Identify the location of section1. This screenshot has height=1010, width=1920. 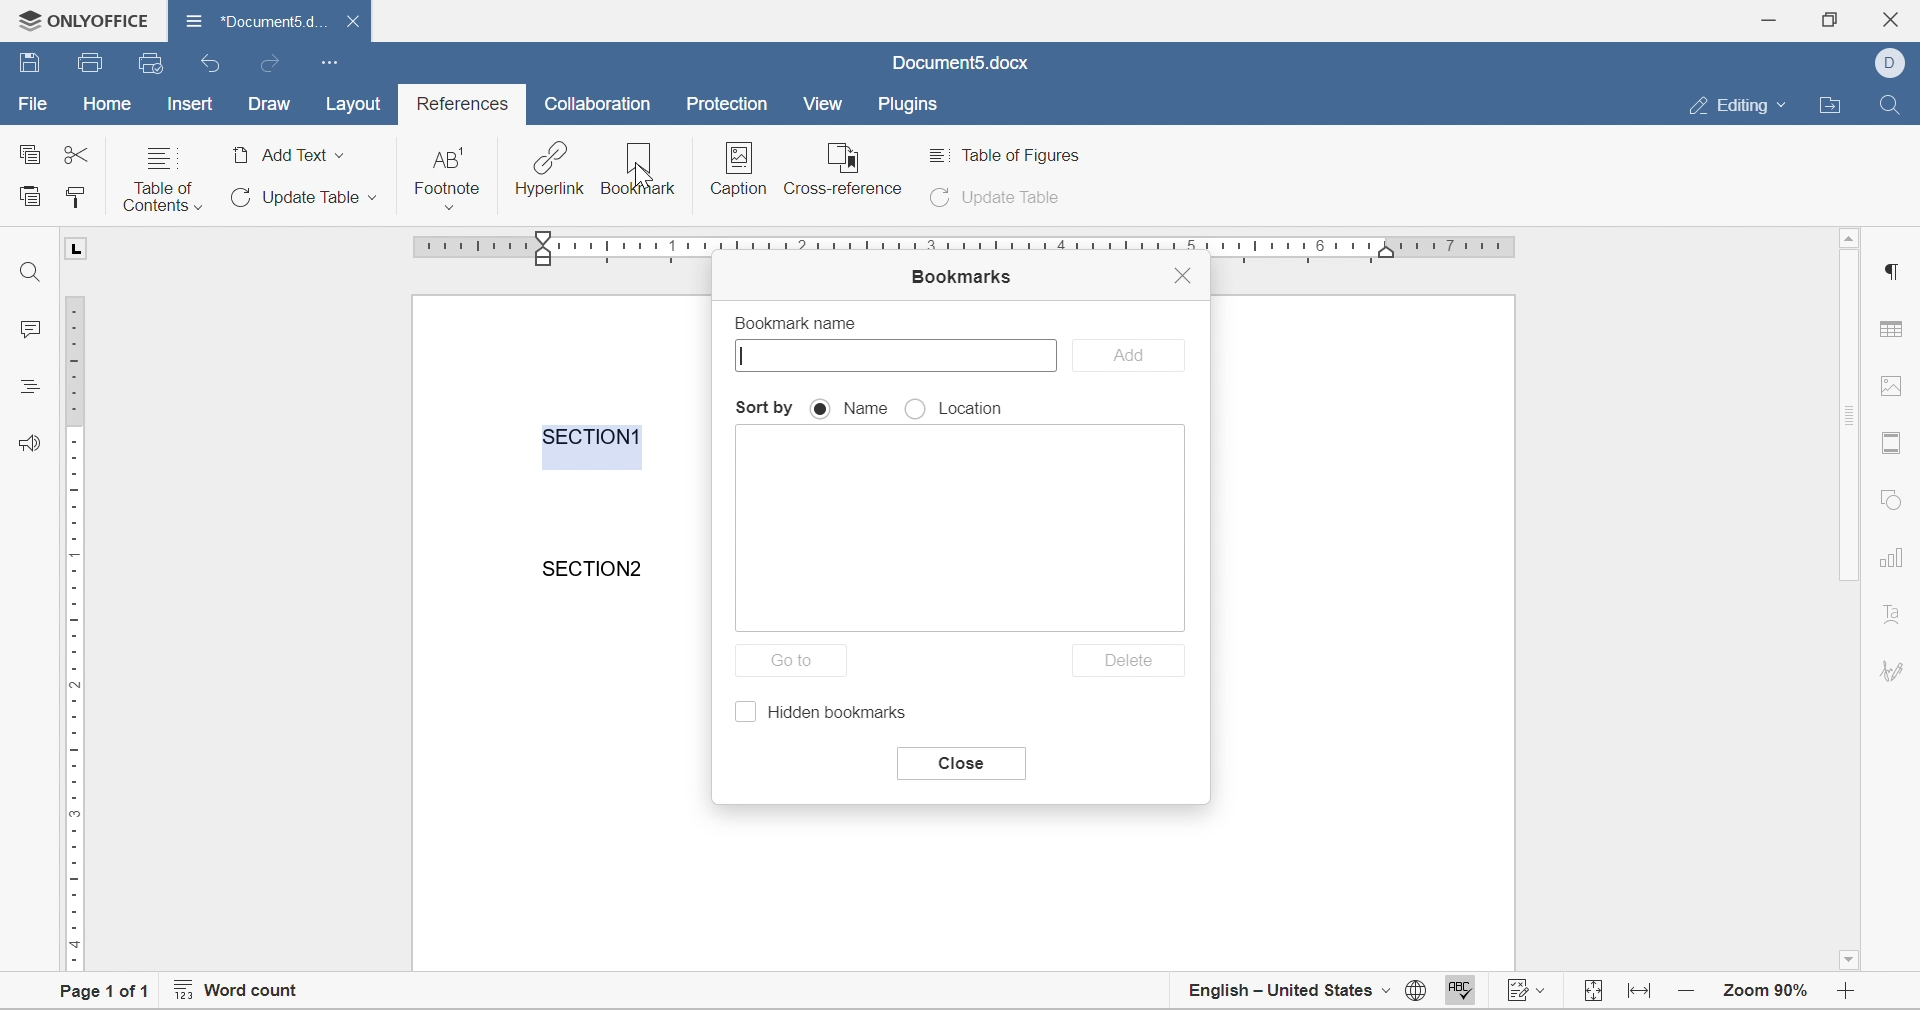
(593, 436).